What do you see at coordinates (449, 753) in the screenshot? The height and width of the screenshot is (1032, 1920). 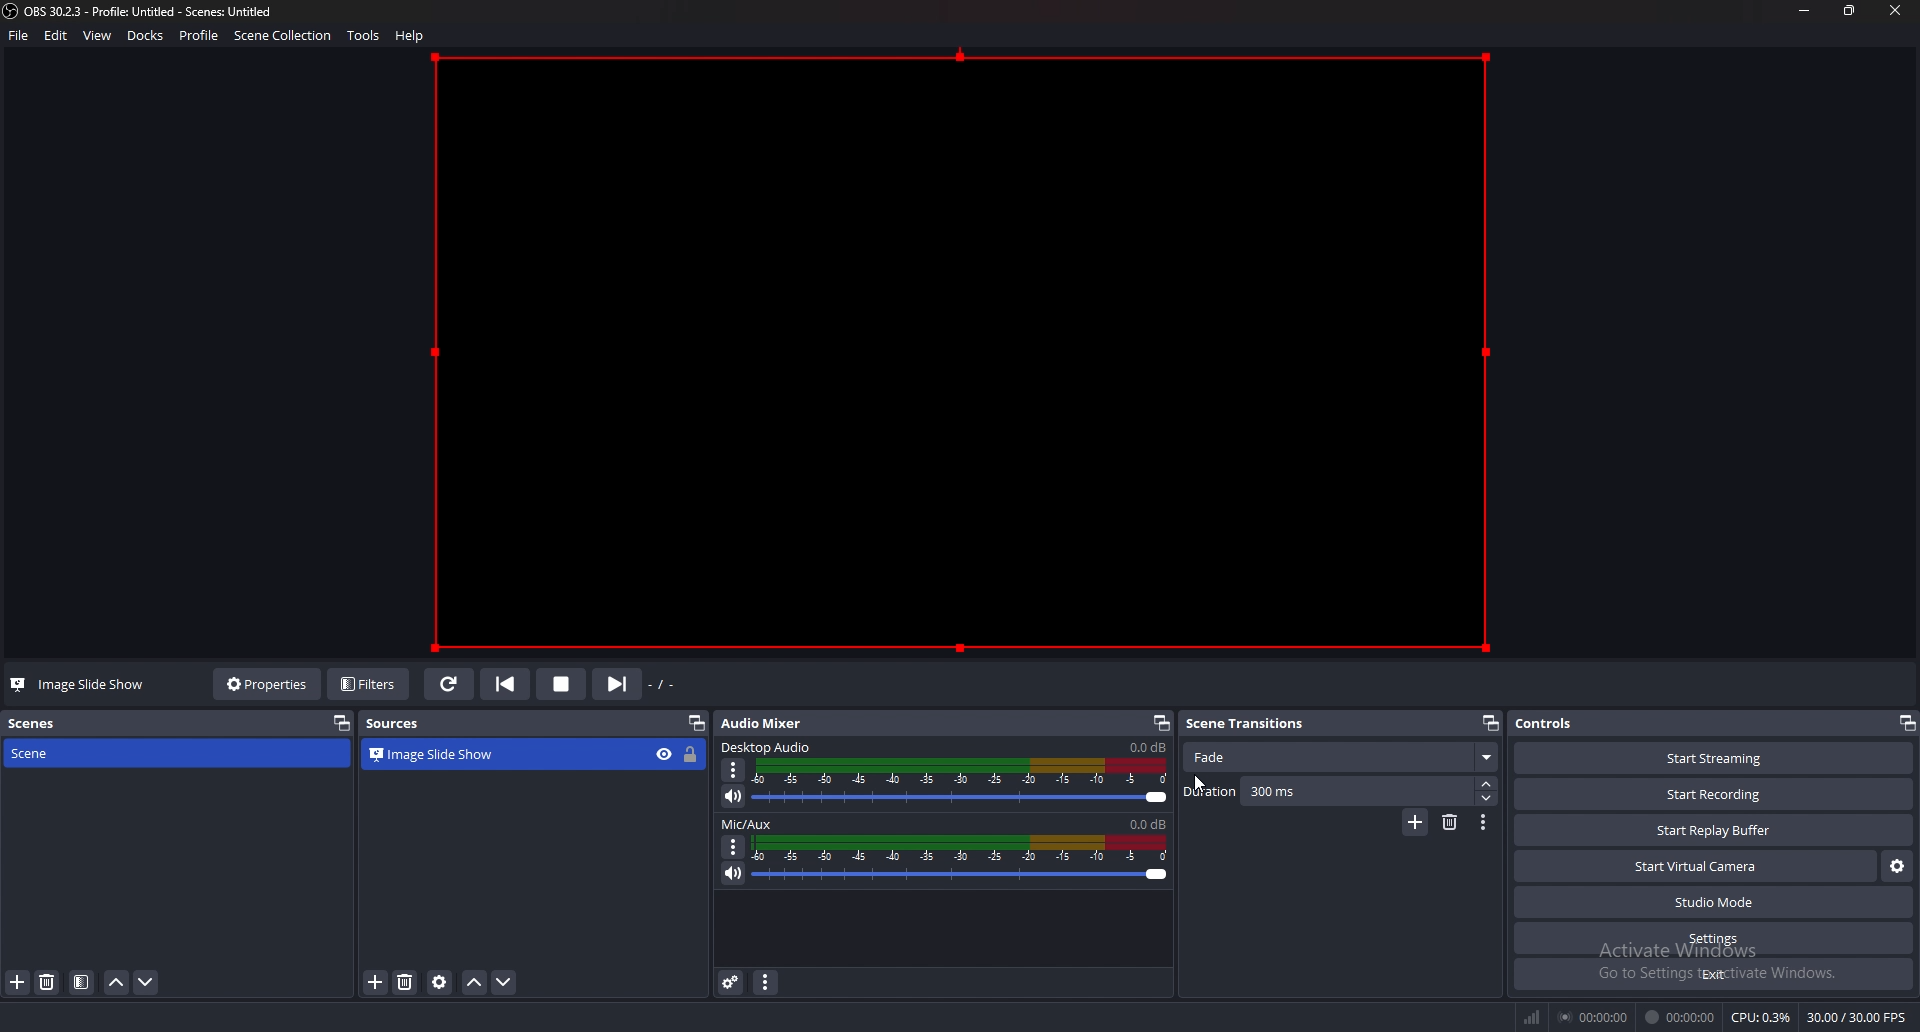 I see `image slide show` at bounding box center [449, 753].